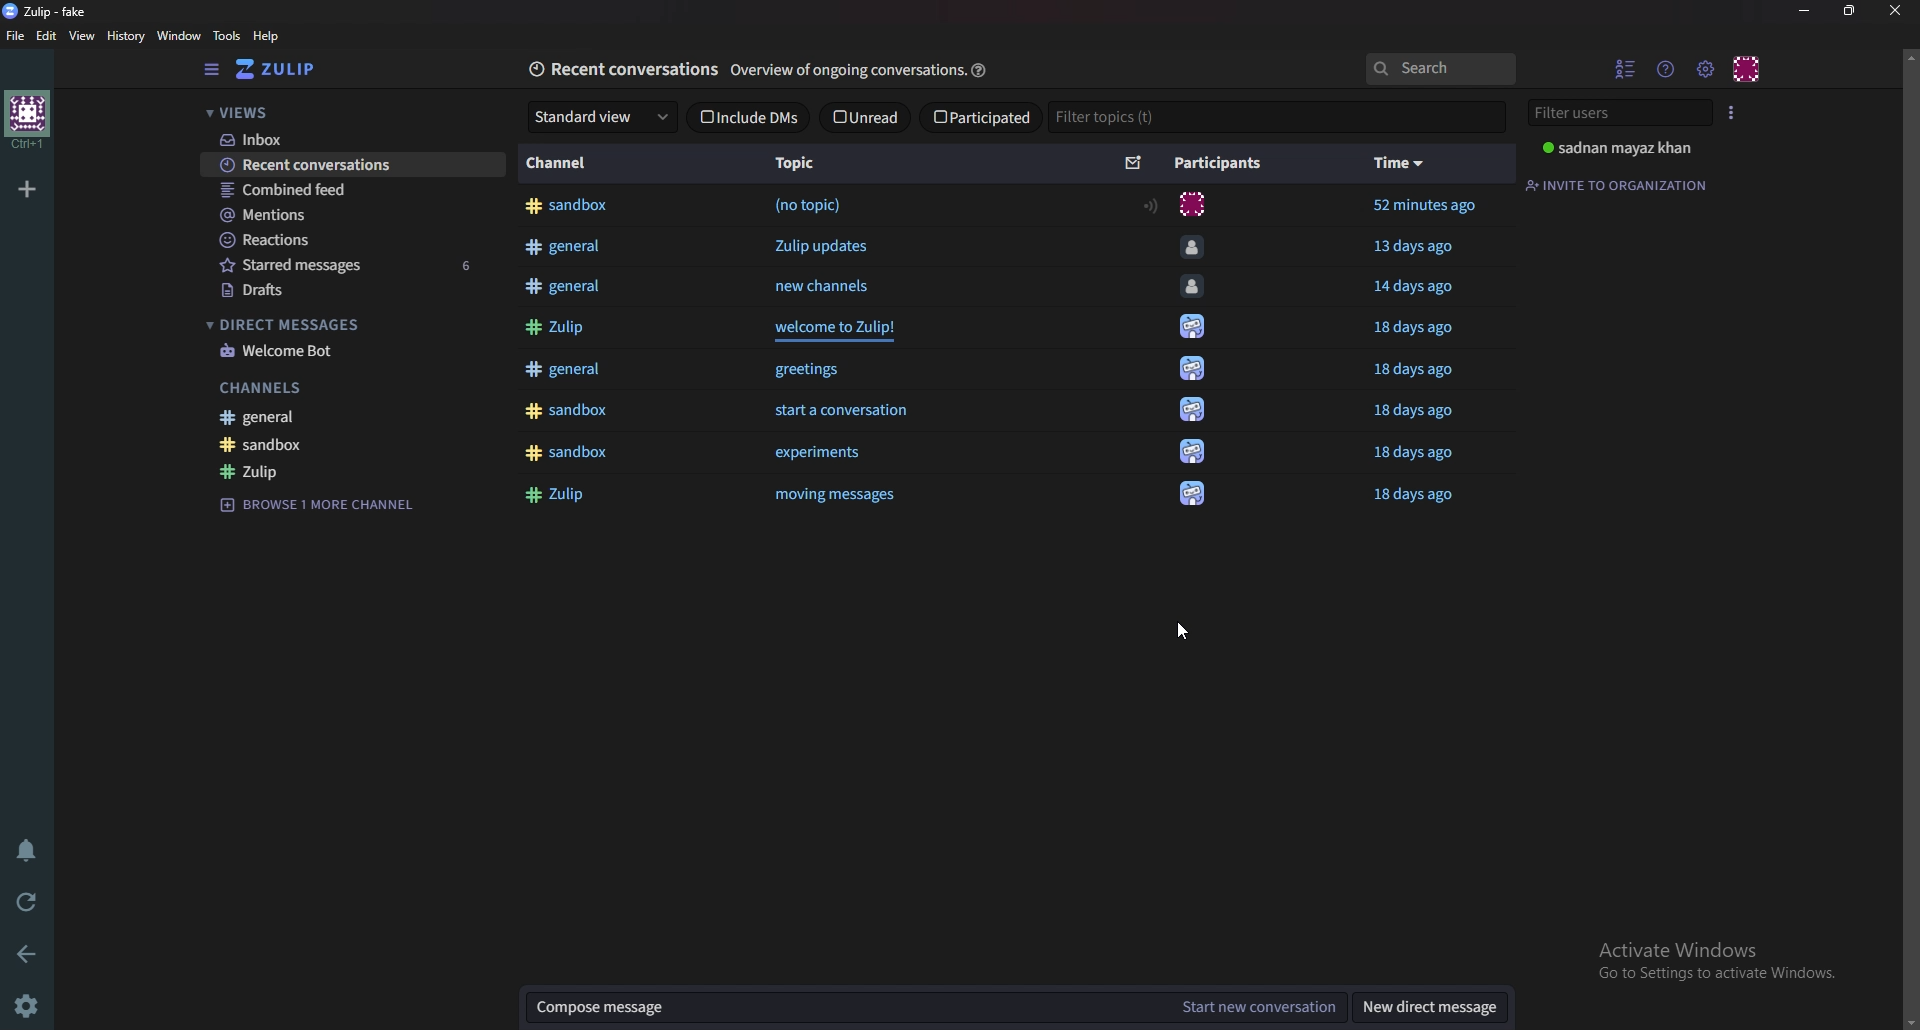 The height and width of the screenshot is (1030, 1920). Describe the element at coordinates (570, 249) in the screenshot. I see `#general` at that location.